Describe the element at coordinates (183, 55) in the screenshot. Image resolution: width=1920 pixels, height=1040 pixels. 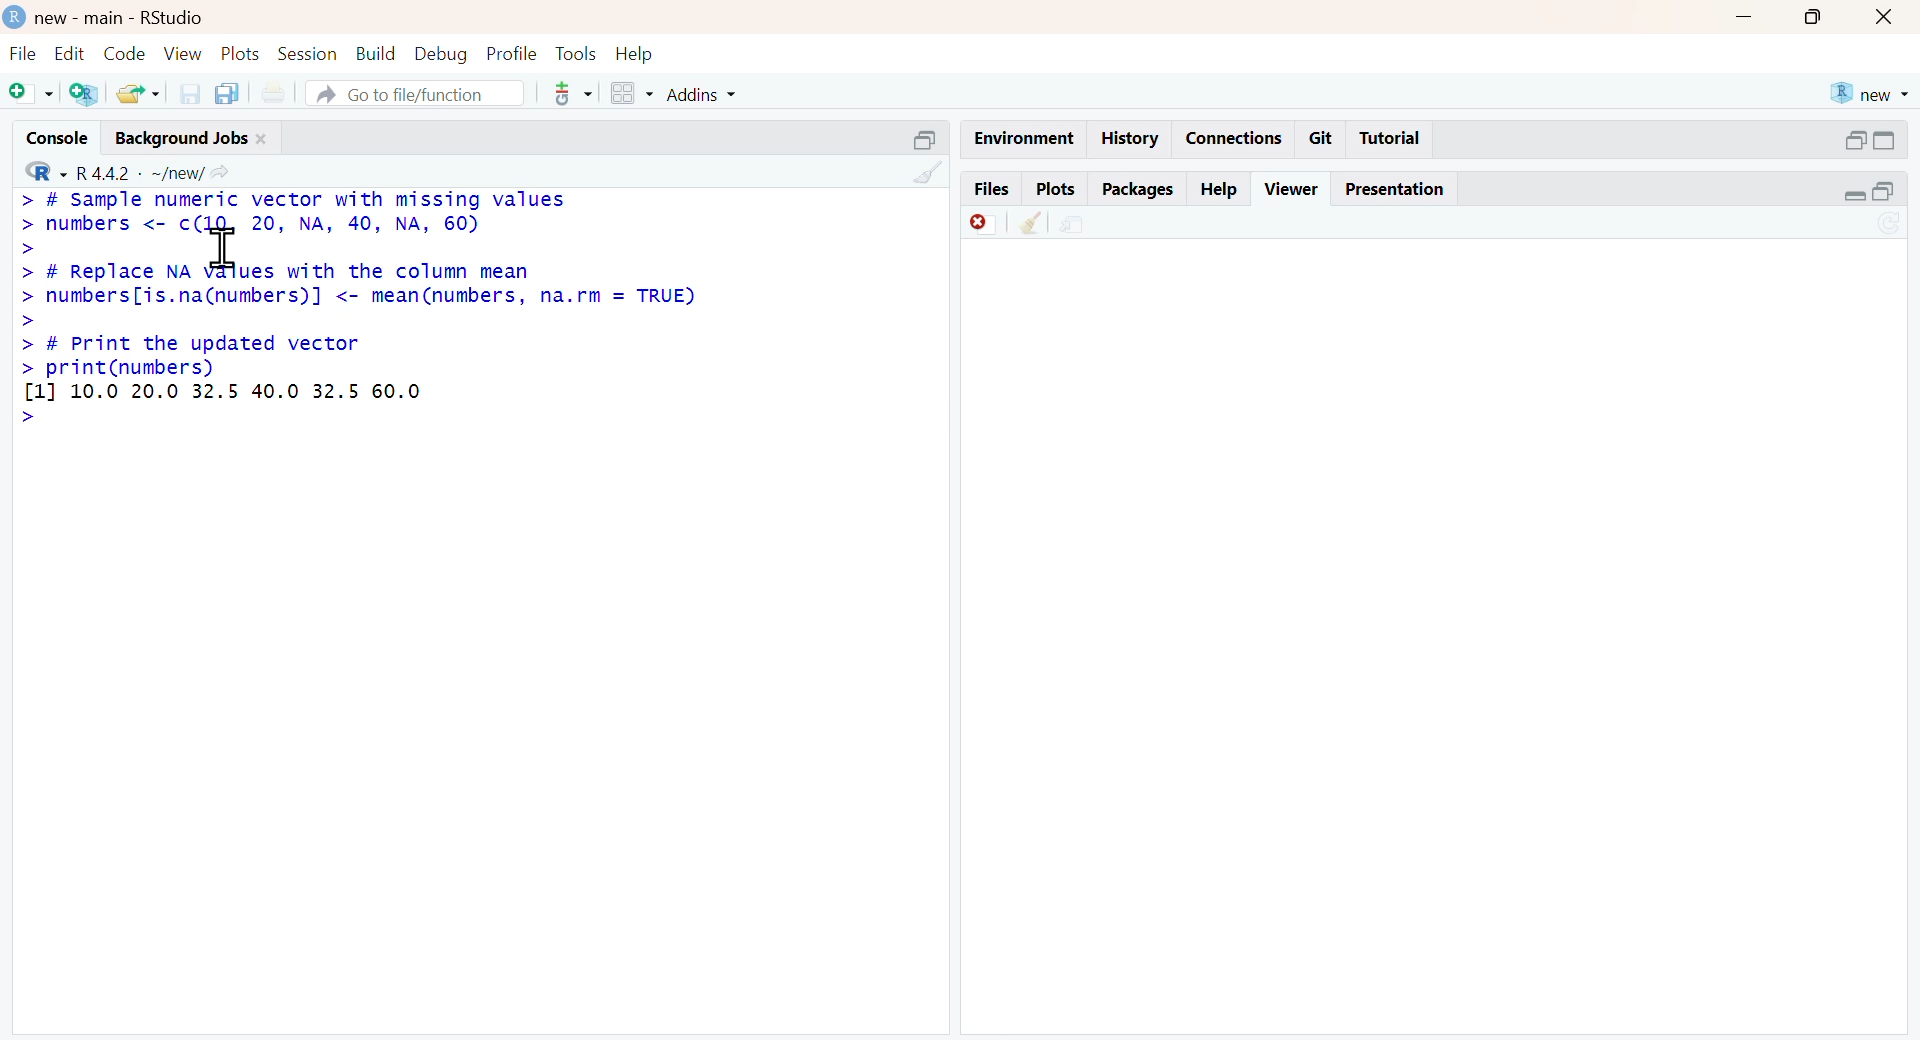
I see `view` at that location.